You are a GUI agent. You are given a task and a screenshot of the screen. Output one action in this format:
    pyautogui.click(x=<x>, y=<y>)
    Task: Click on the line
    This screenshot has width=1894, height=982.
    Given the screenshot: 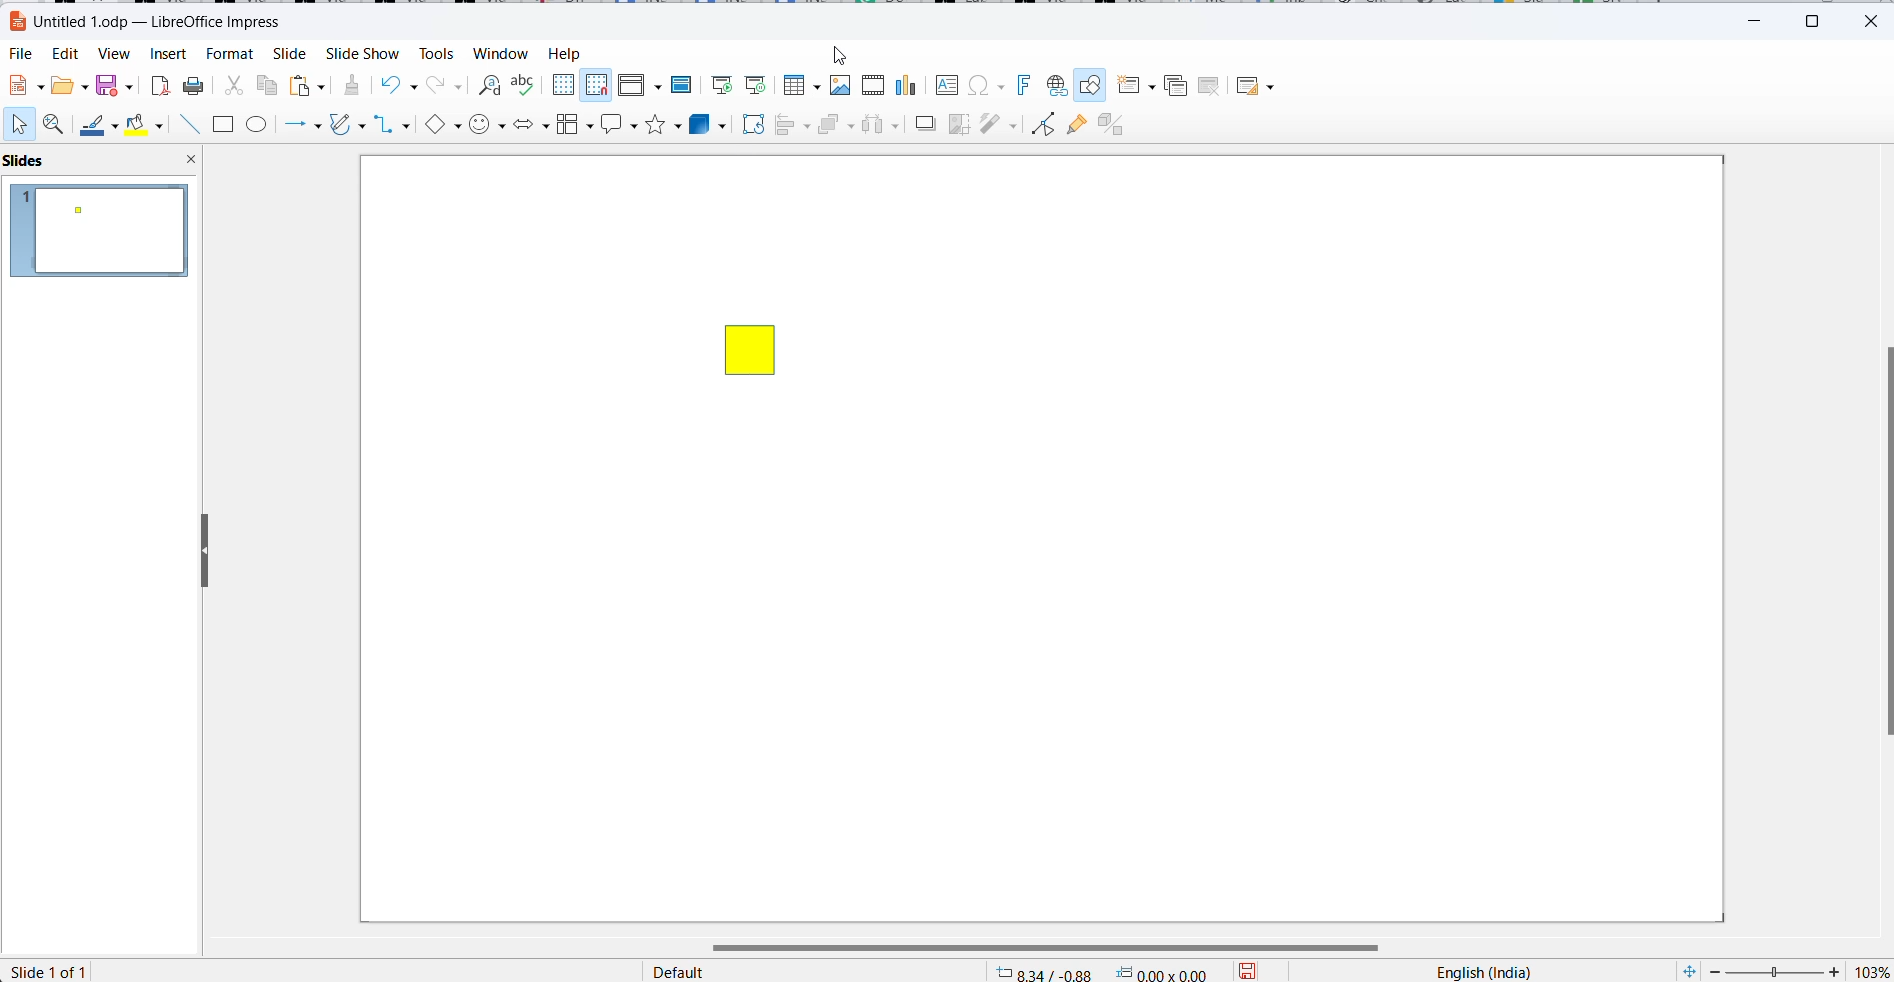 What is the action you would take?
    pyautogui.click(x=98, y=128)
    